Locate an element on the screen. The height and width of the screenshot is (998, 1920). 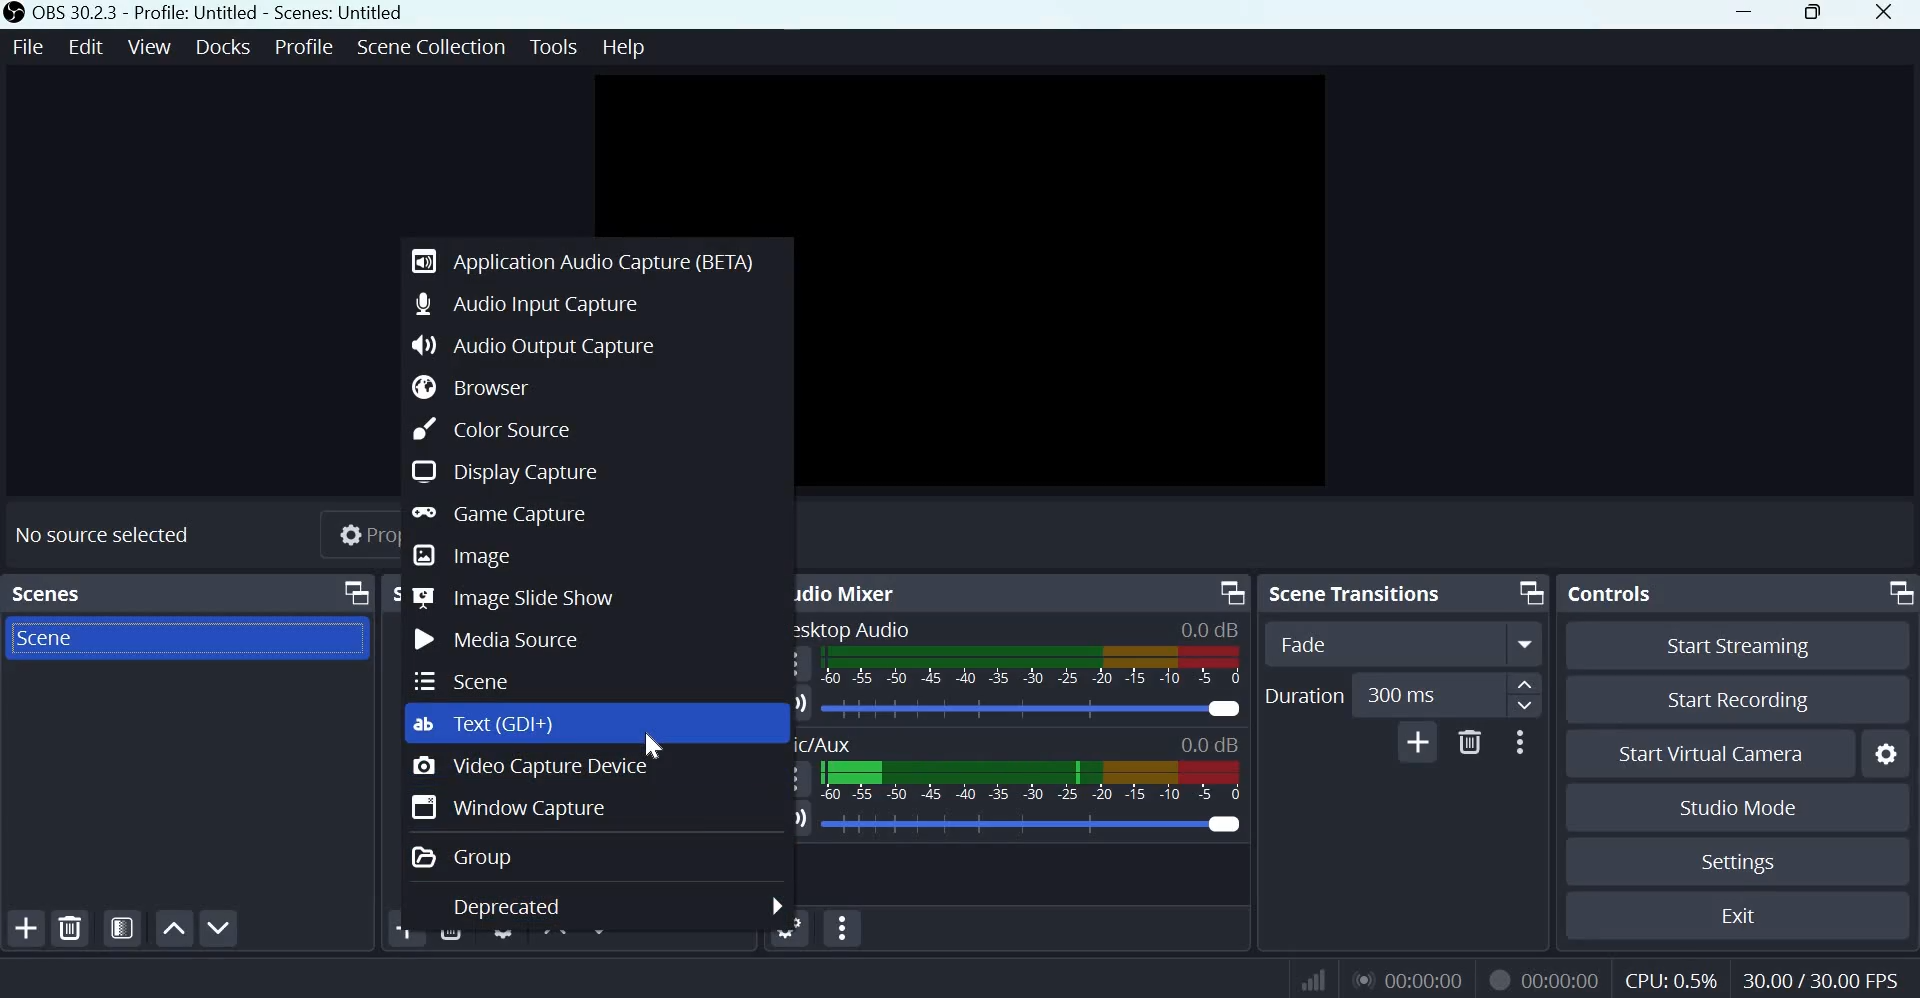
Profile is located at coordinates (304, 47).